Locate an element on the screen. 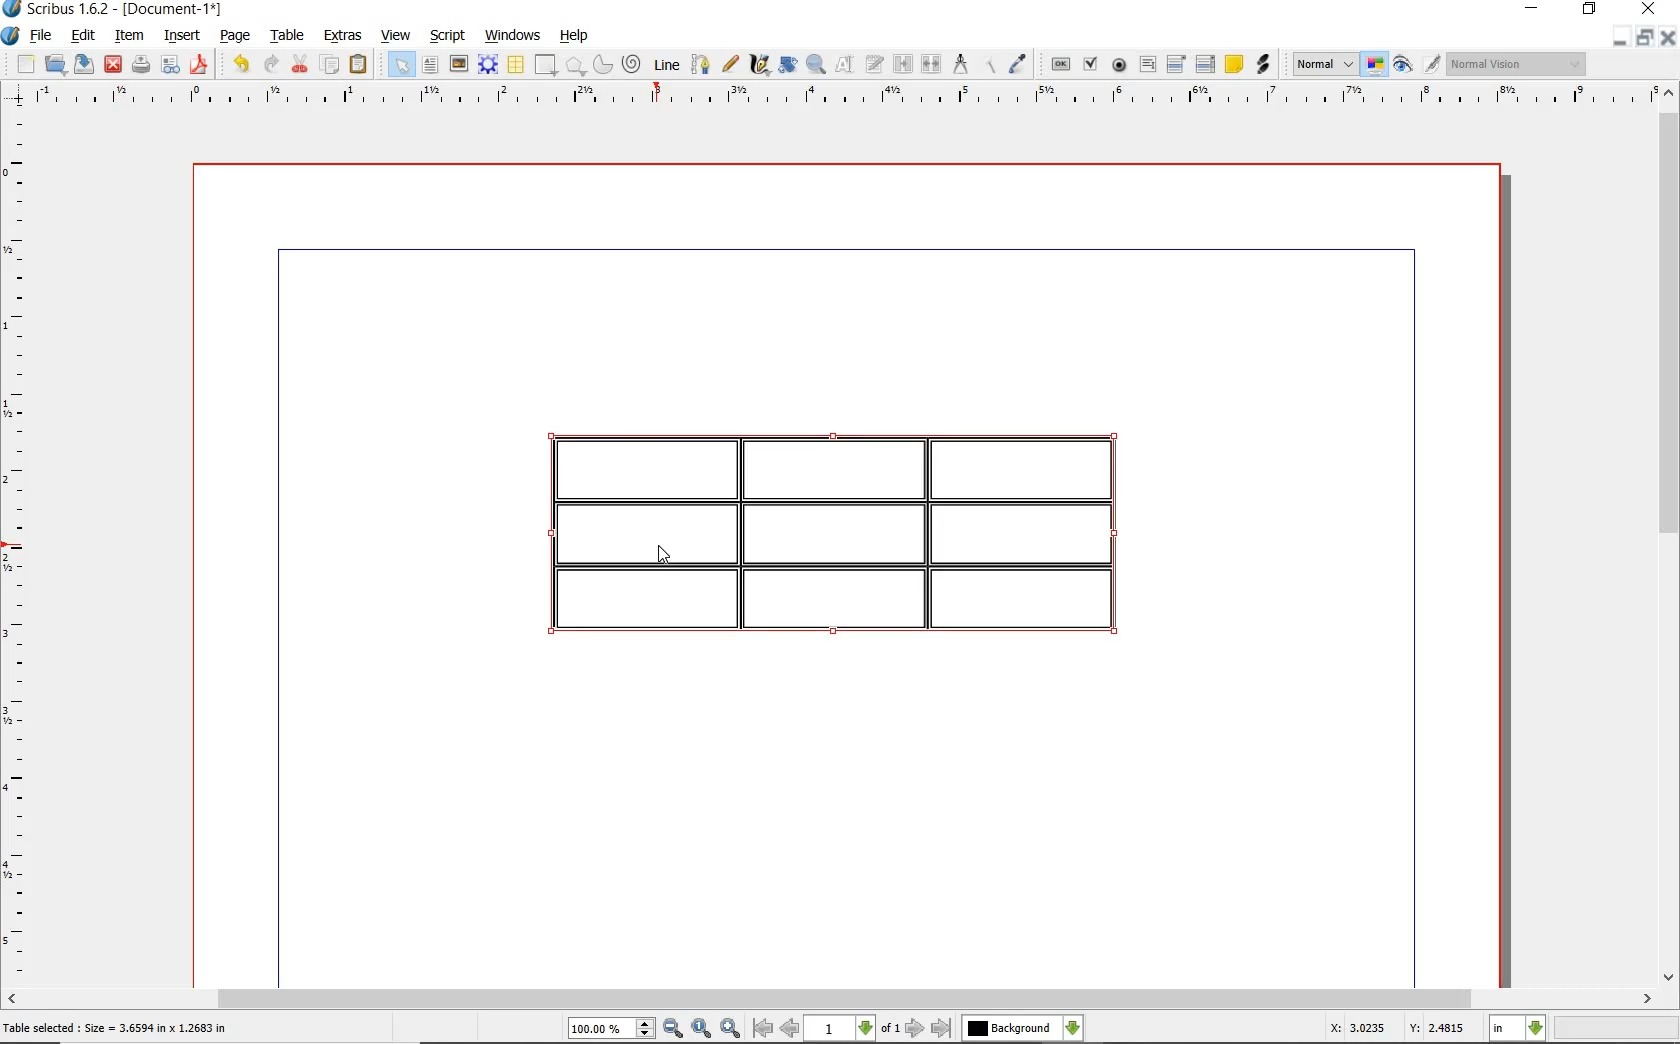  zoom out is located at coordinates (674, 1029).